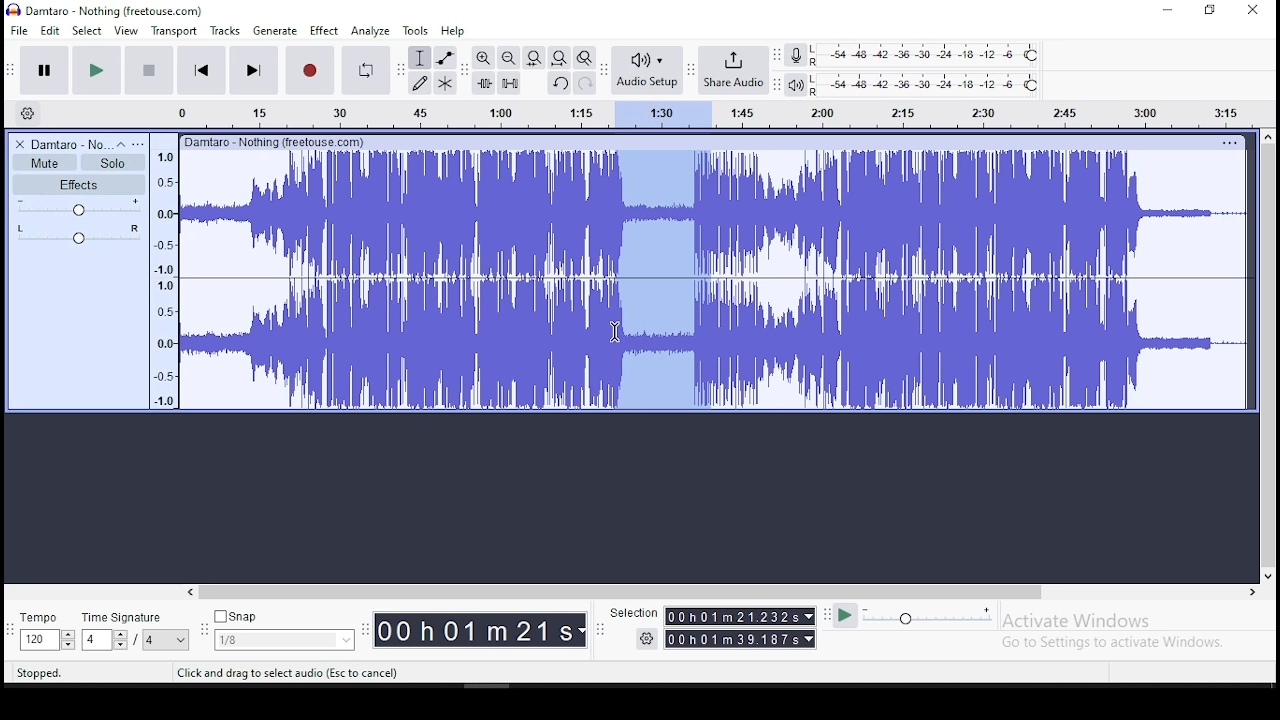  I want to click on Go to Settings to activate Windows., so click(1116, 642).